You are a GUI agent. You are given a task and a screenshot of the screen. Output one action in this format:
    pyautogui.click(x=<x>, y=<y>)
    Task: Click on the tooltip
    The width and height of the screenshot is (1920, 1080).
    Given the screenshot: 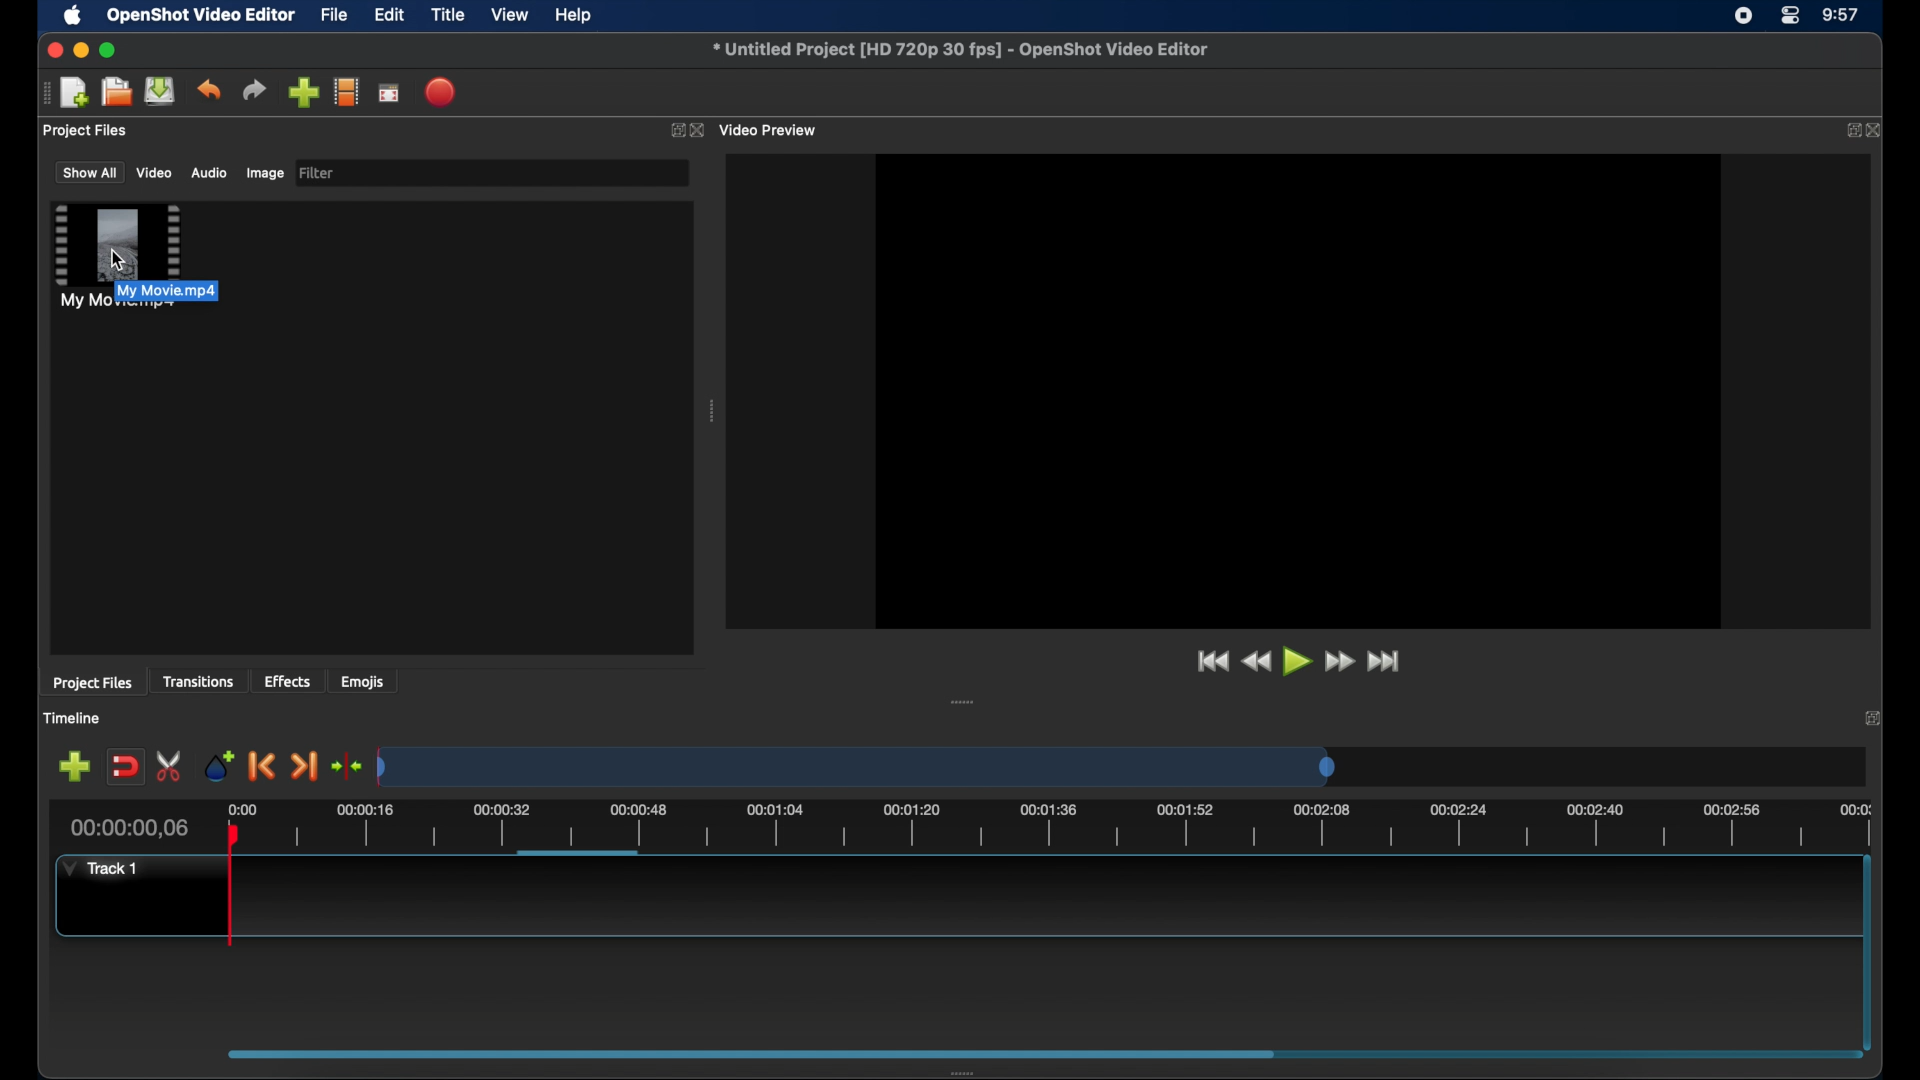 What is the action you would take?
    pyautogui.click(x=210, y=291)
    